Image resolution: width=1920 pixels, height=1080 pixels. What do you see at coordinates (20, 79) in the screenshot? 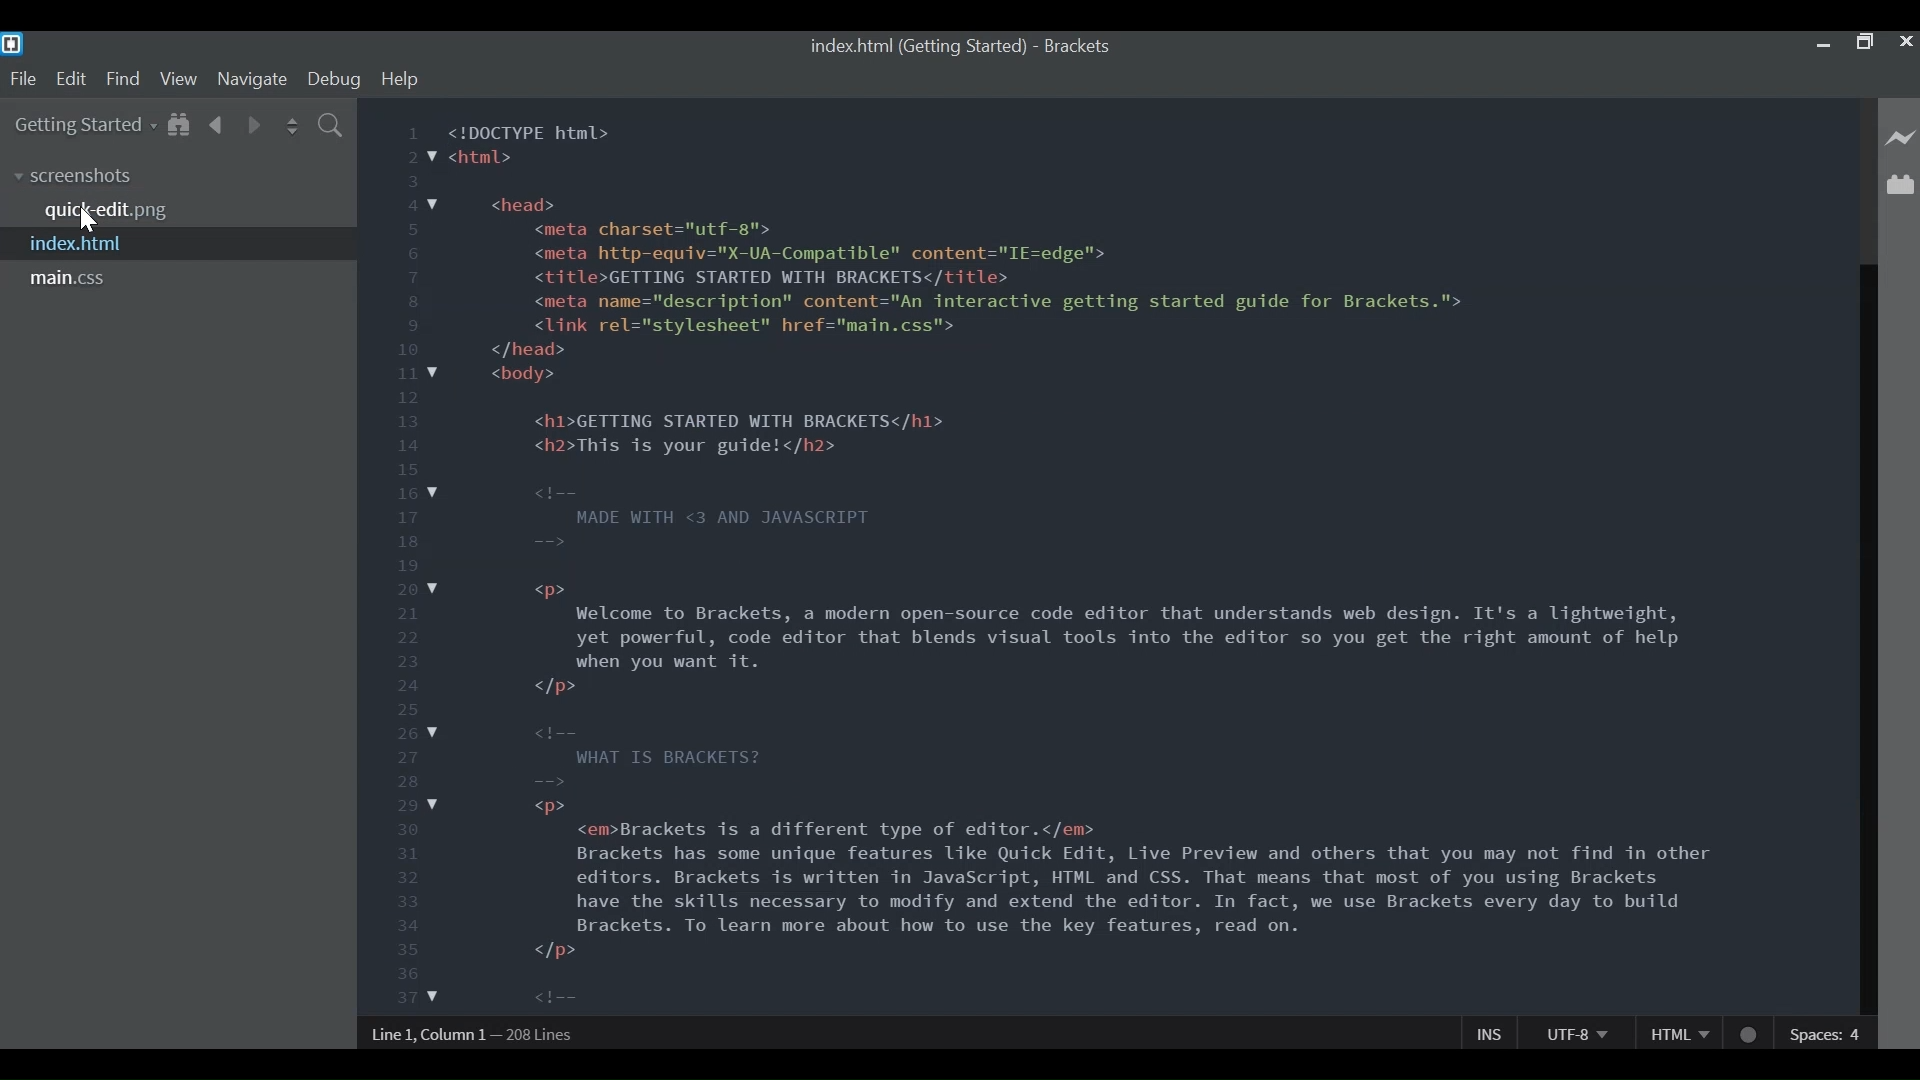
I see `File` at bounding box center [20, 79].